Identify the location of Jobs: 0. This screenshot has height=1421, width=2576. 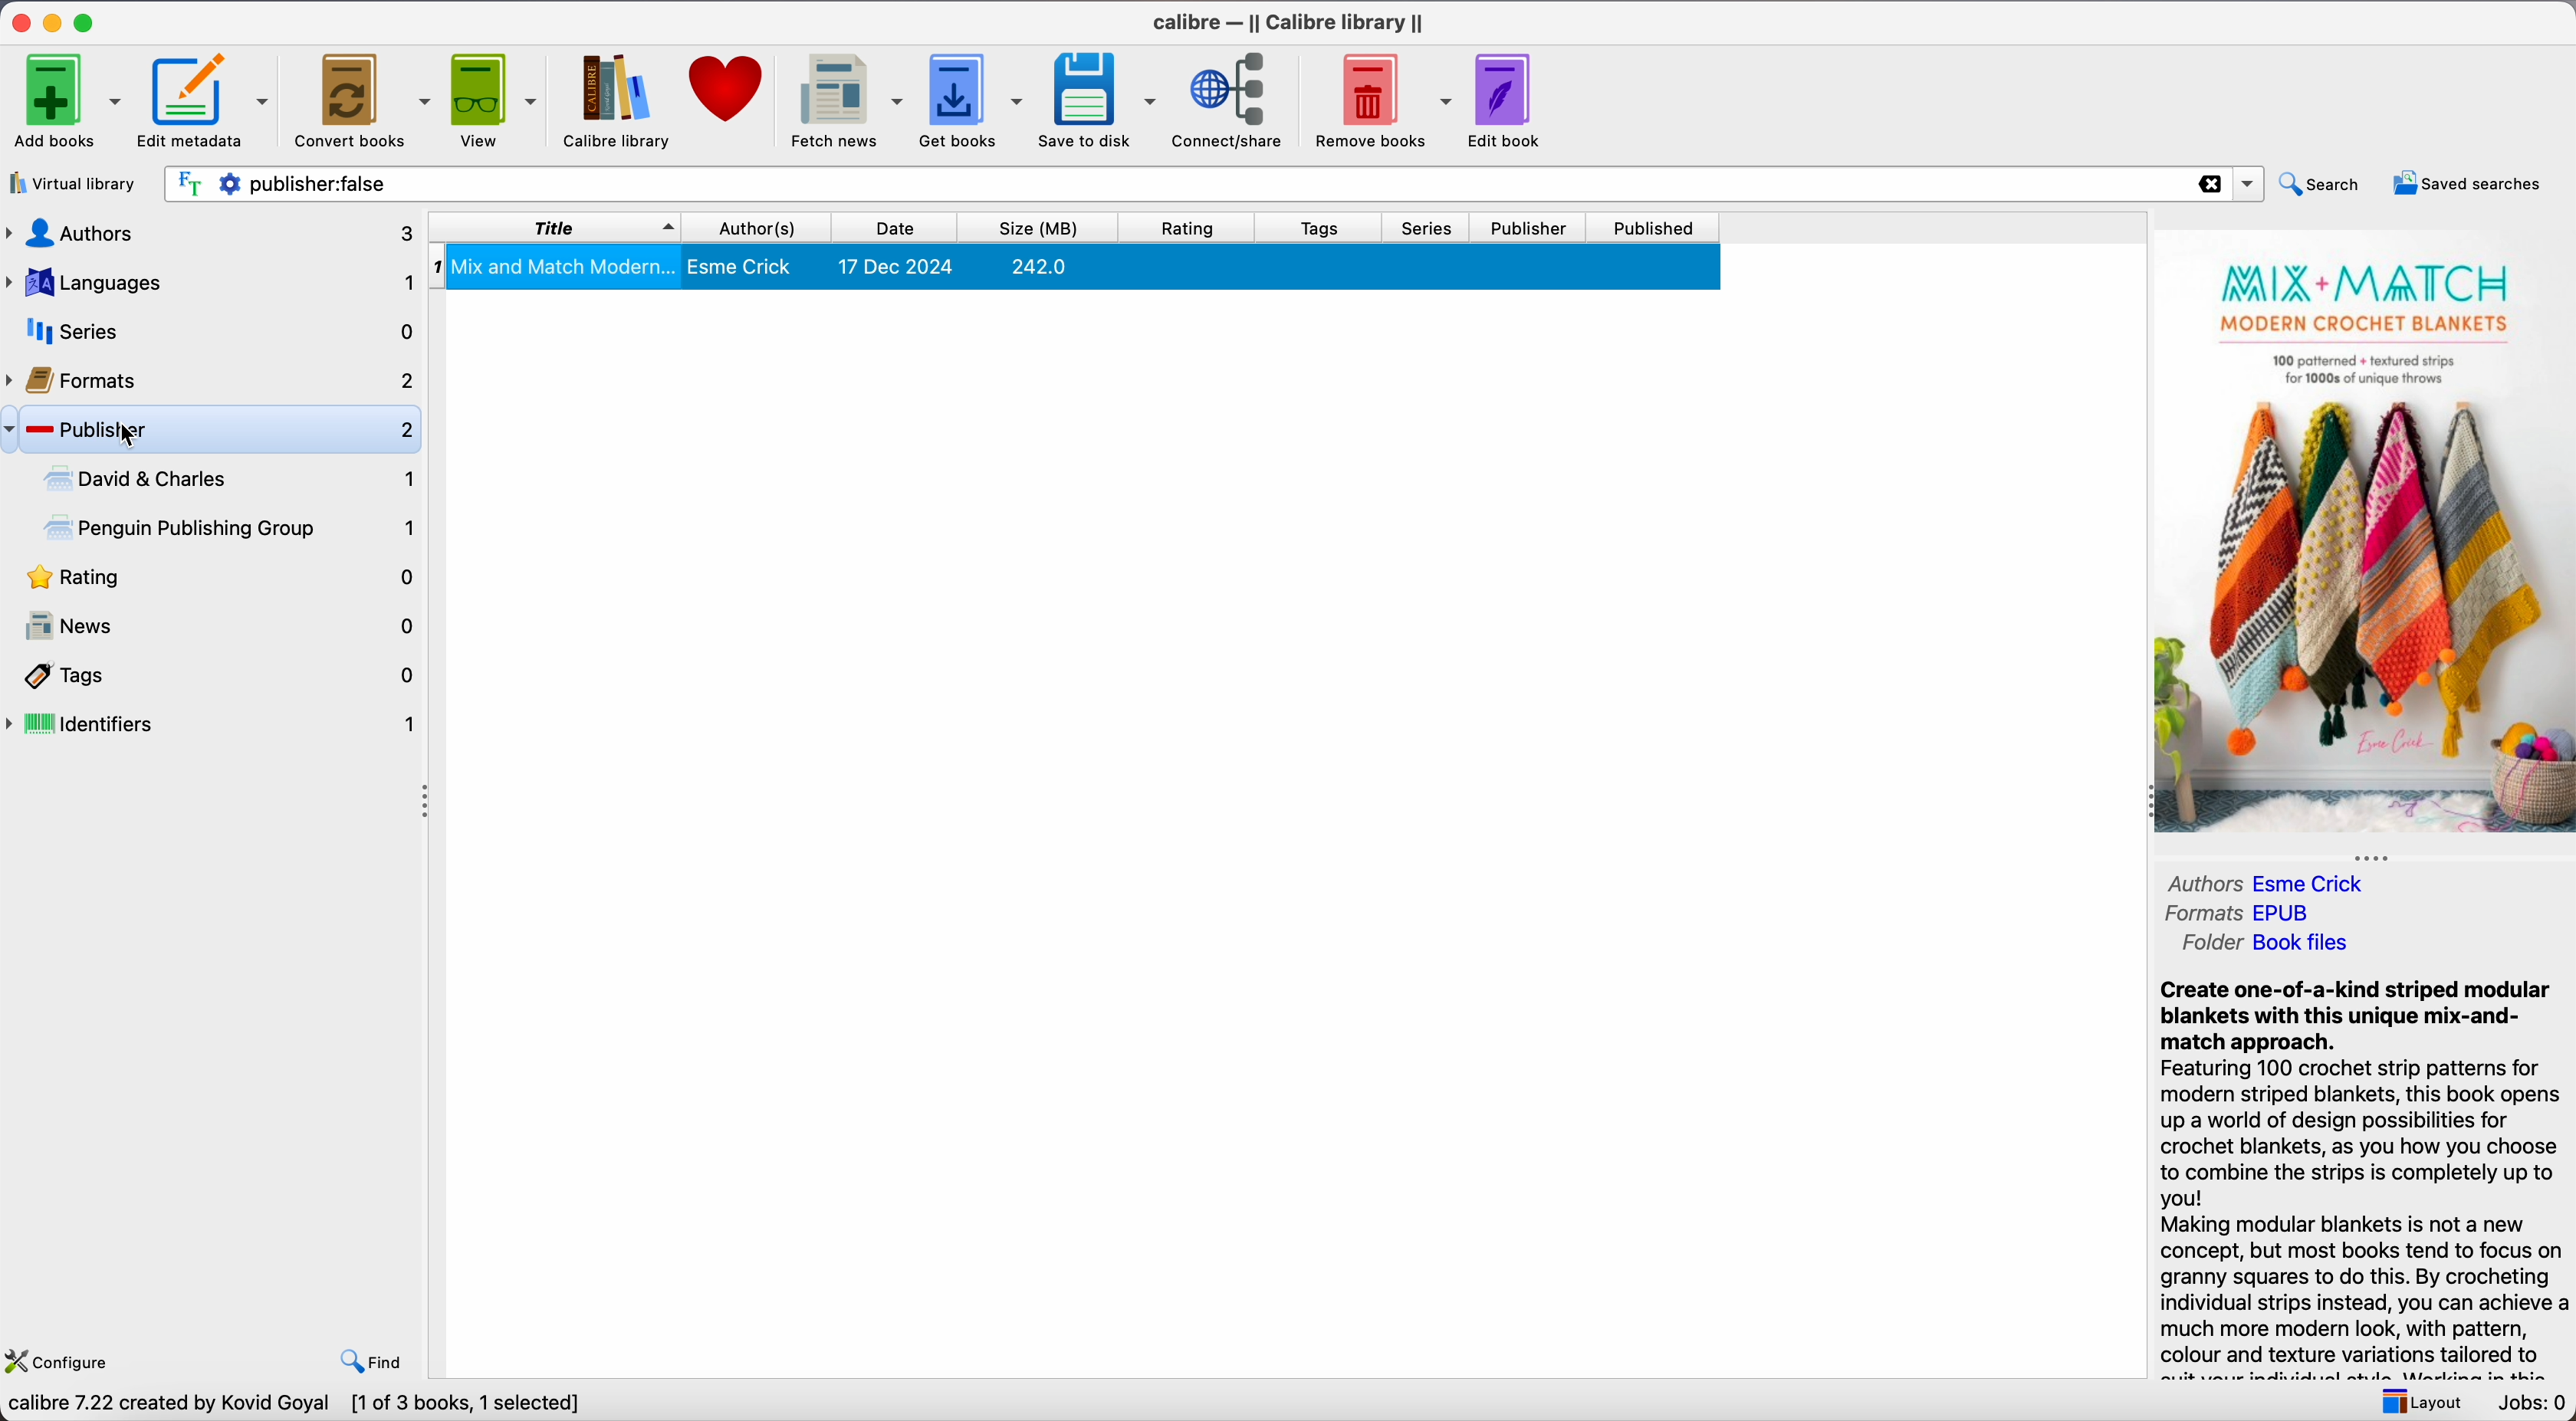
(2529, 1403).